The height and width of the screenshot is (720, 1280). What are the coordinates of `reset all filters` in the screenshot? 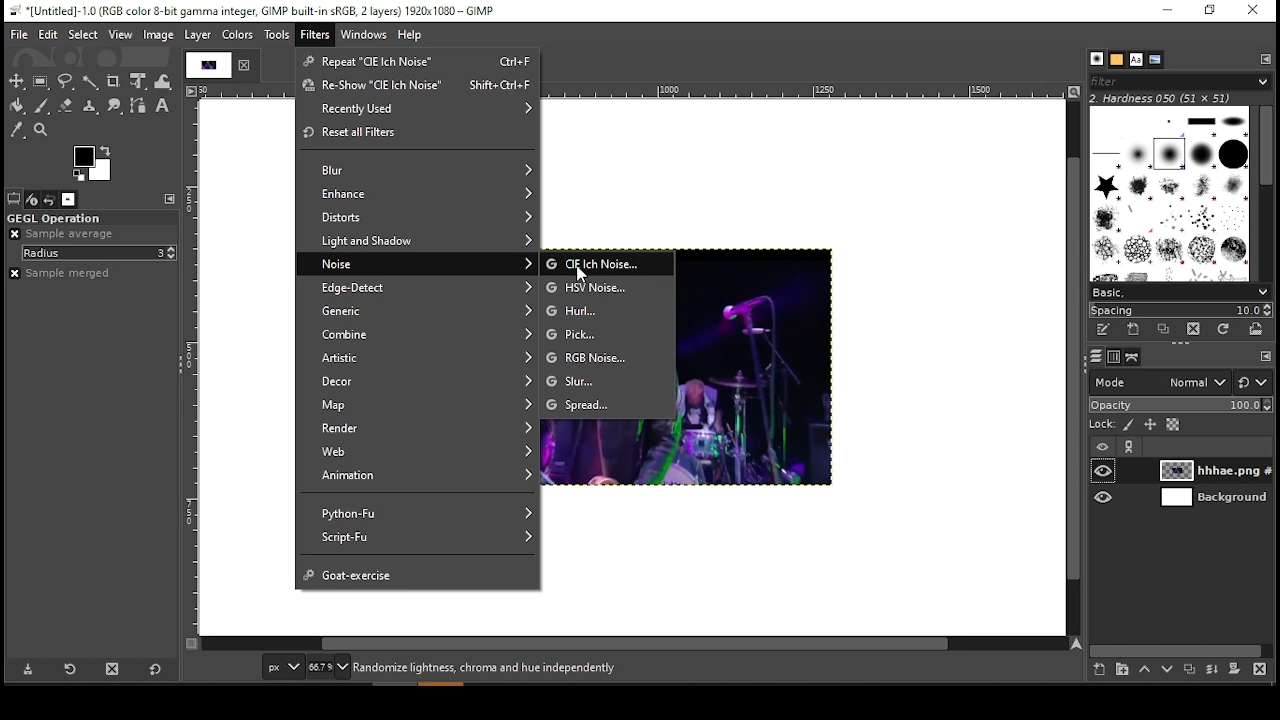 It's located at (415, 133).